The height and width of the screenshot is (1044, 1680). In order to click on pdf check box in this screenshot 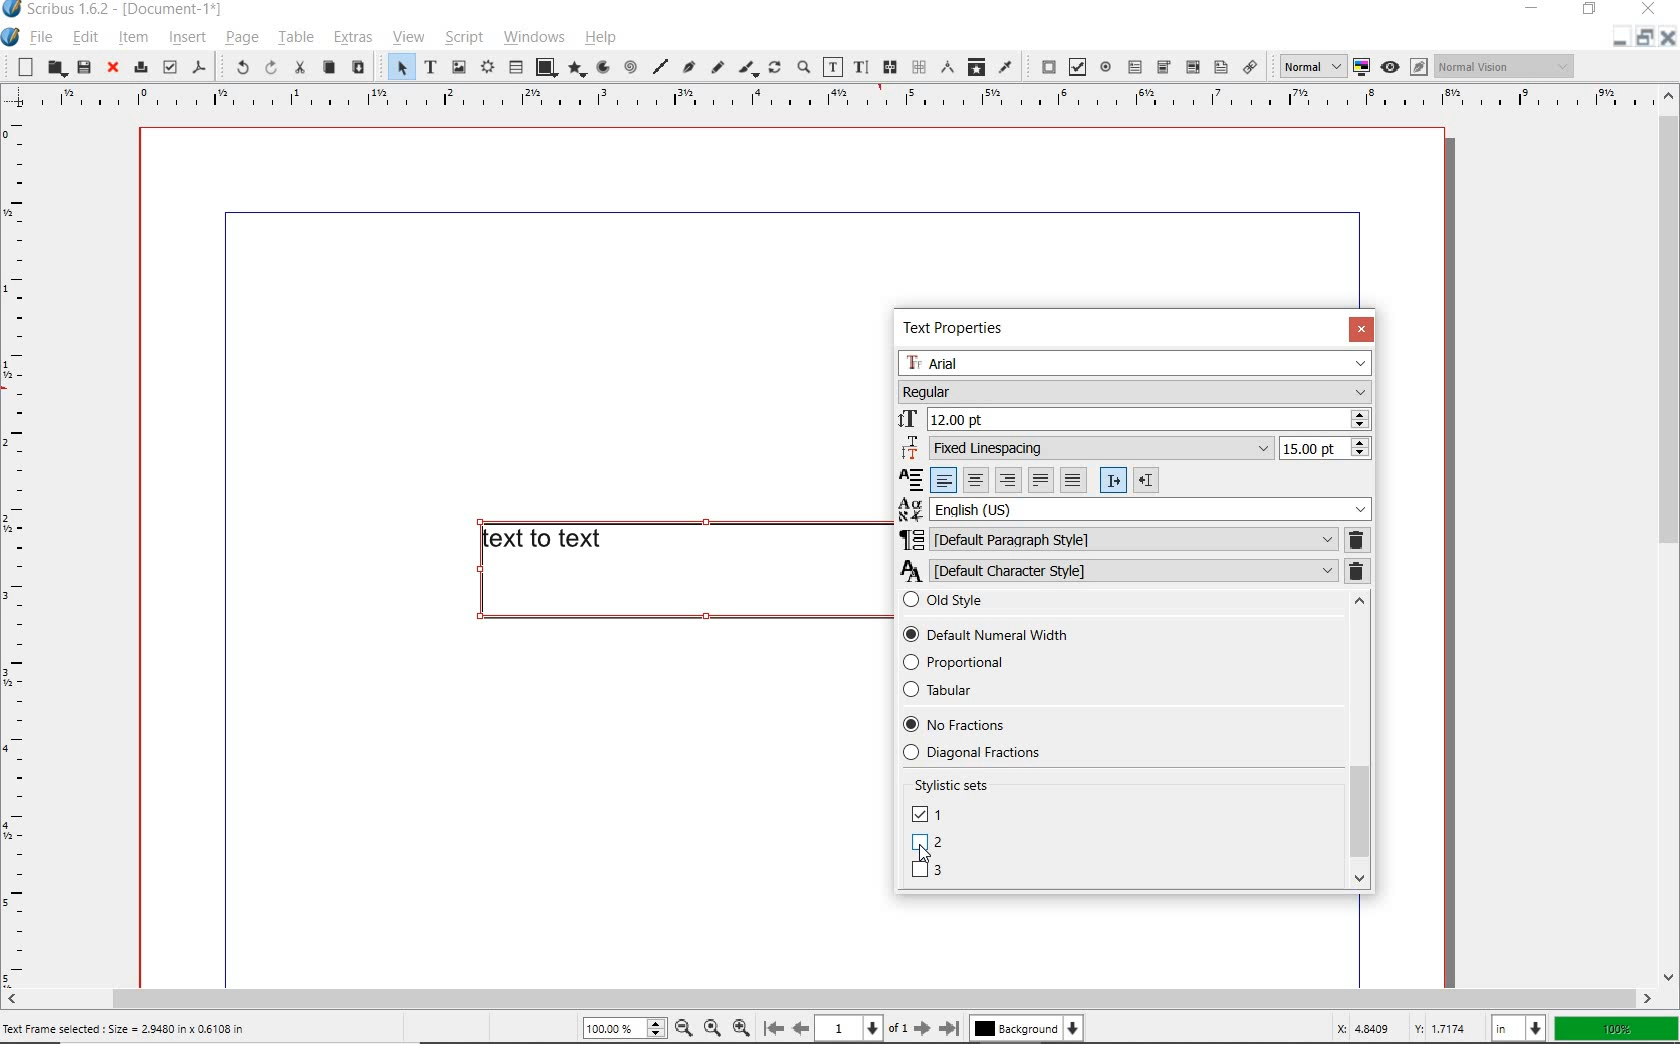, I will do `click(1076, 67)`.